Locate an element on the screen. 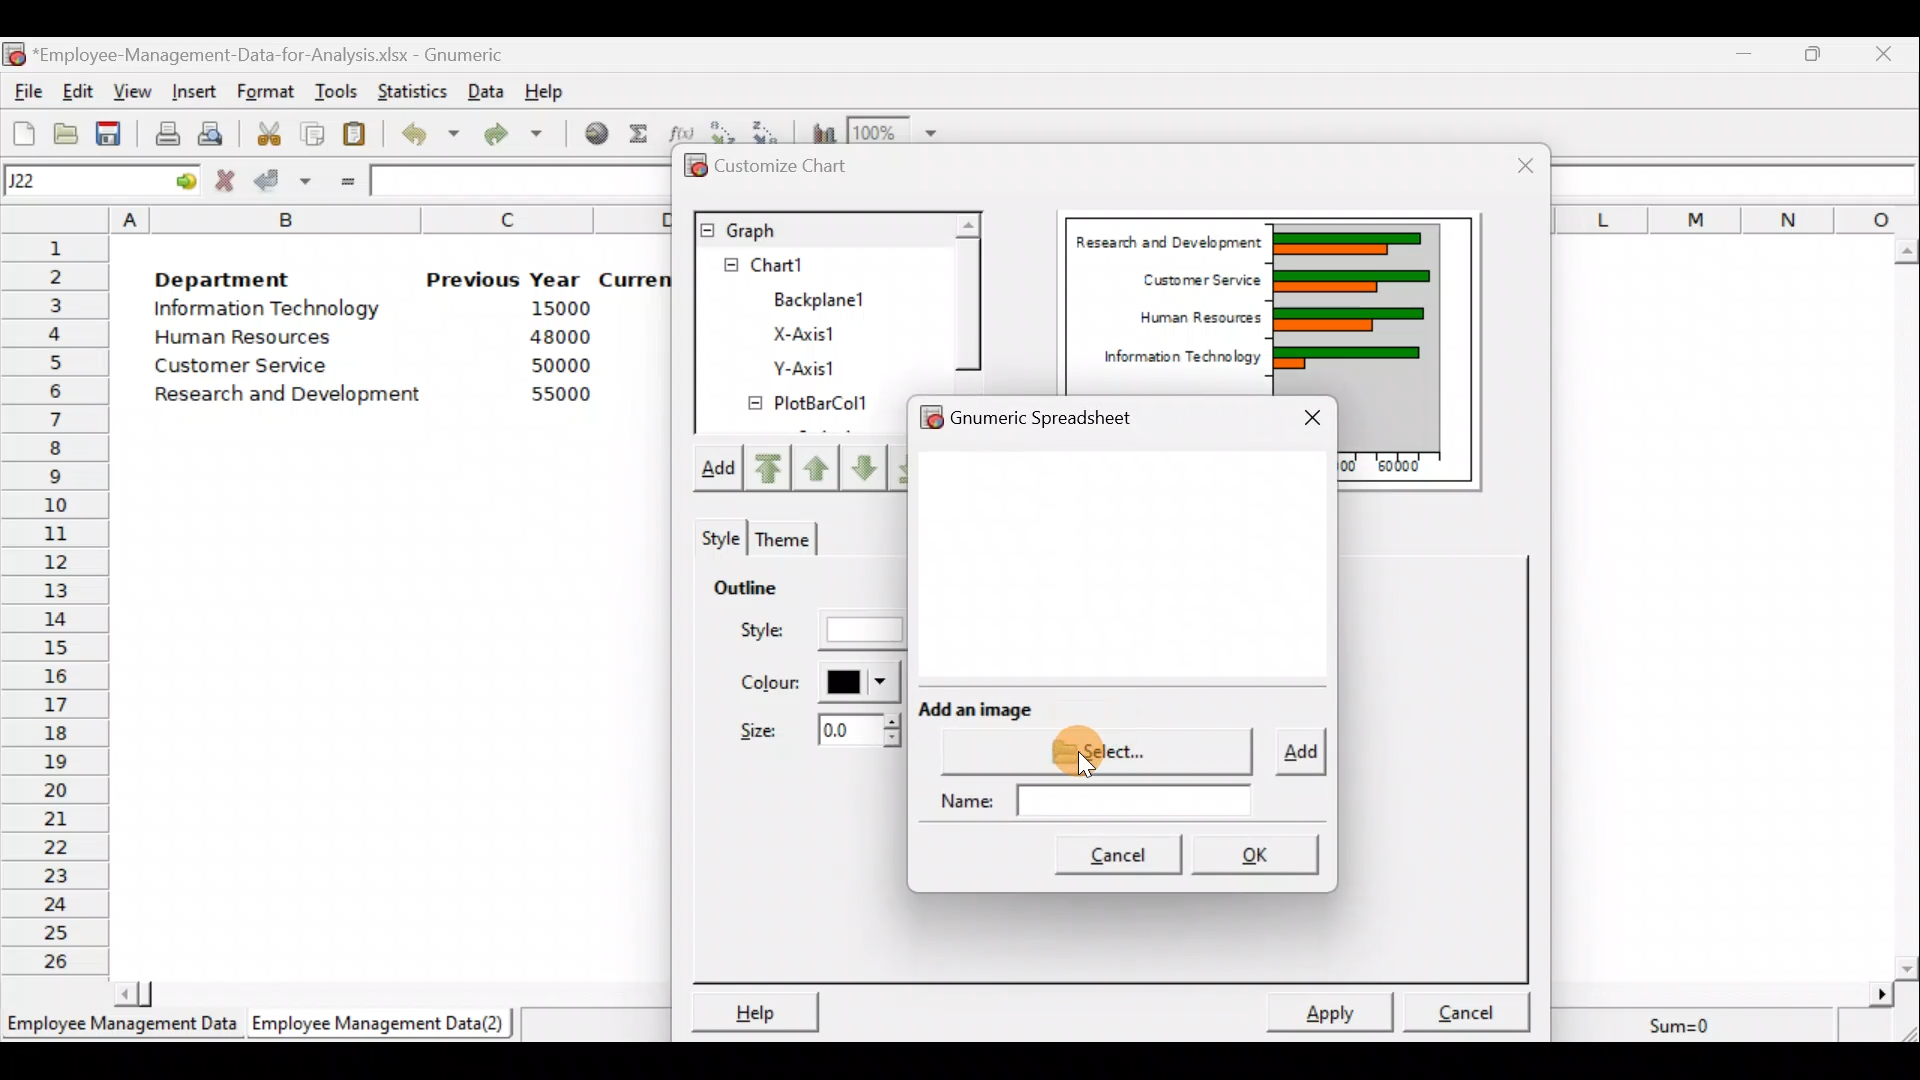  Outline is located at coordinates (774, 591).